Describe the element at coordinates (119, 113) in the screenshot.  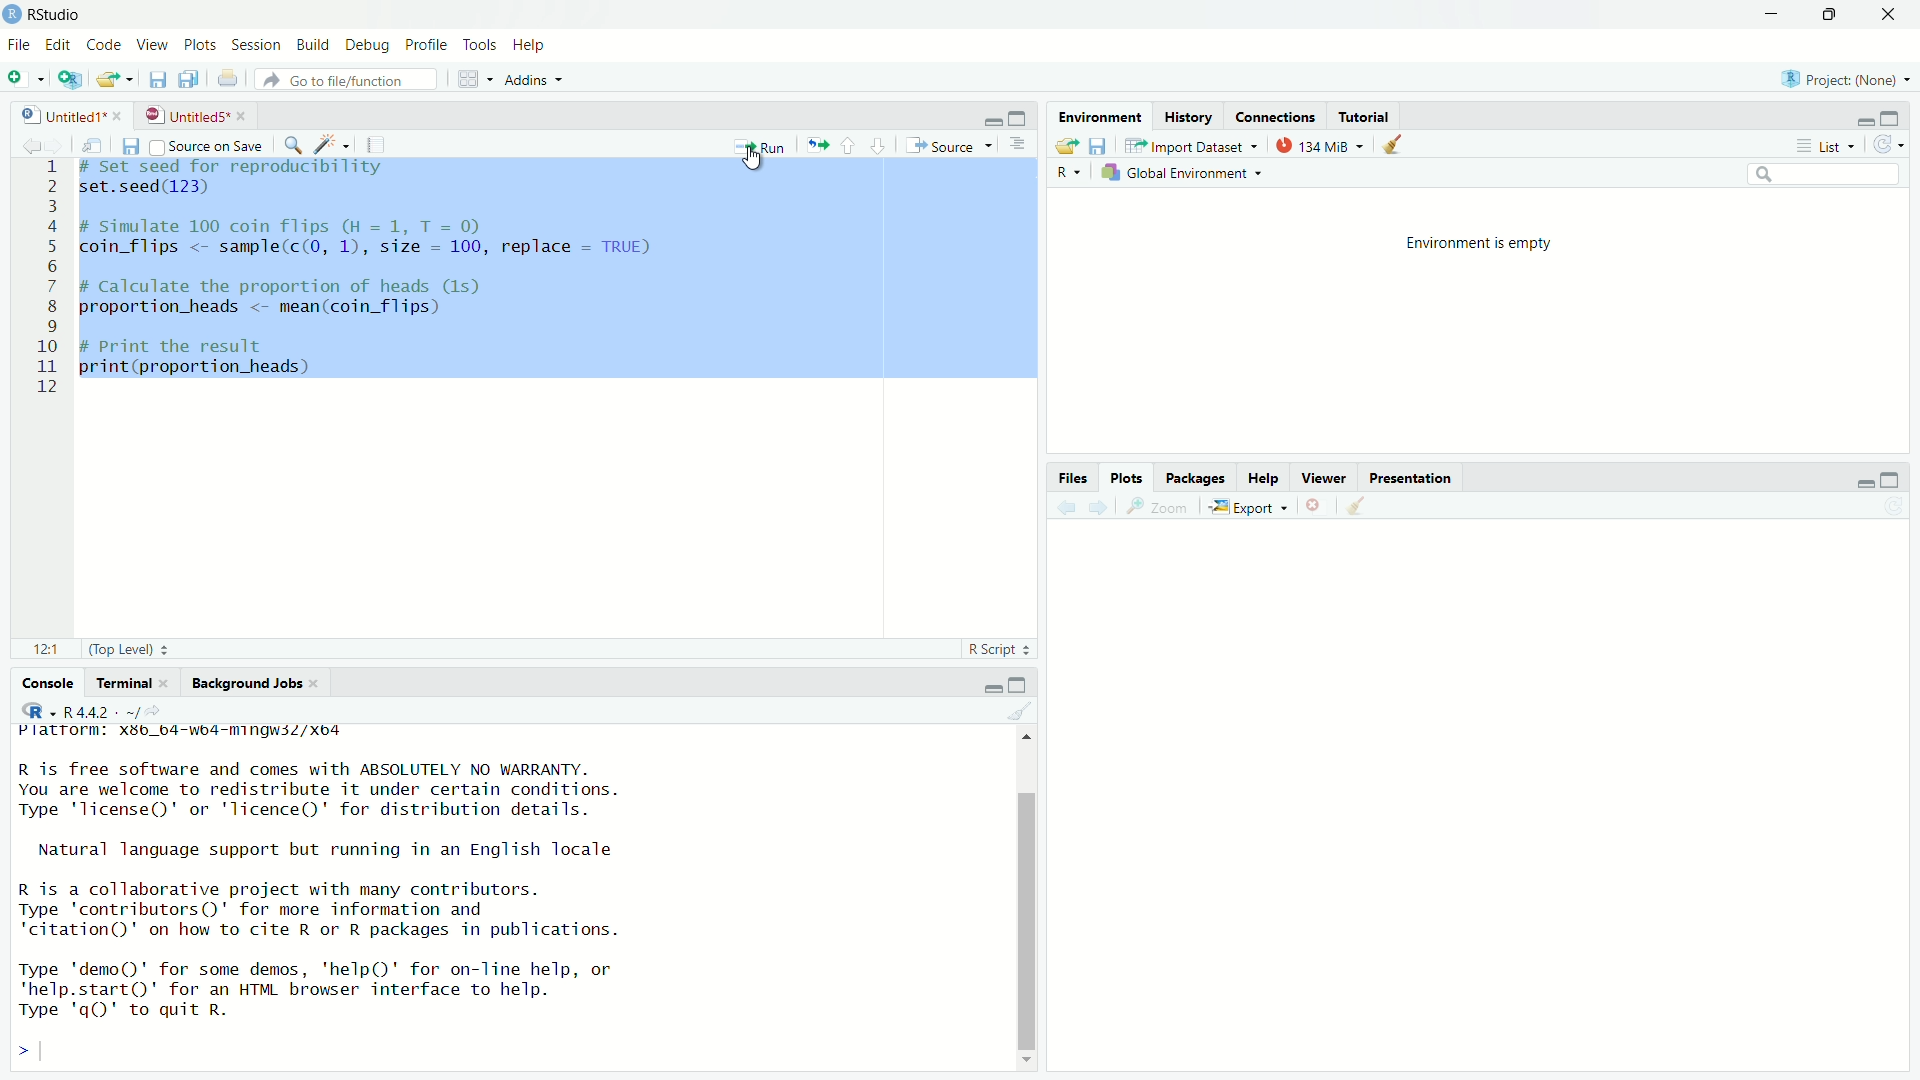
I see `close` at that location.